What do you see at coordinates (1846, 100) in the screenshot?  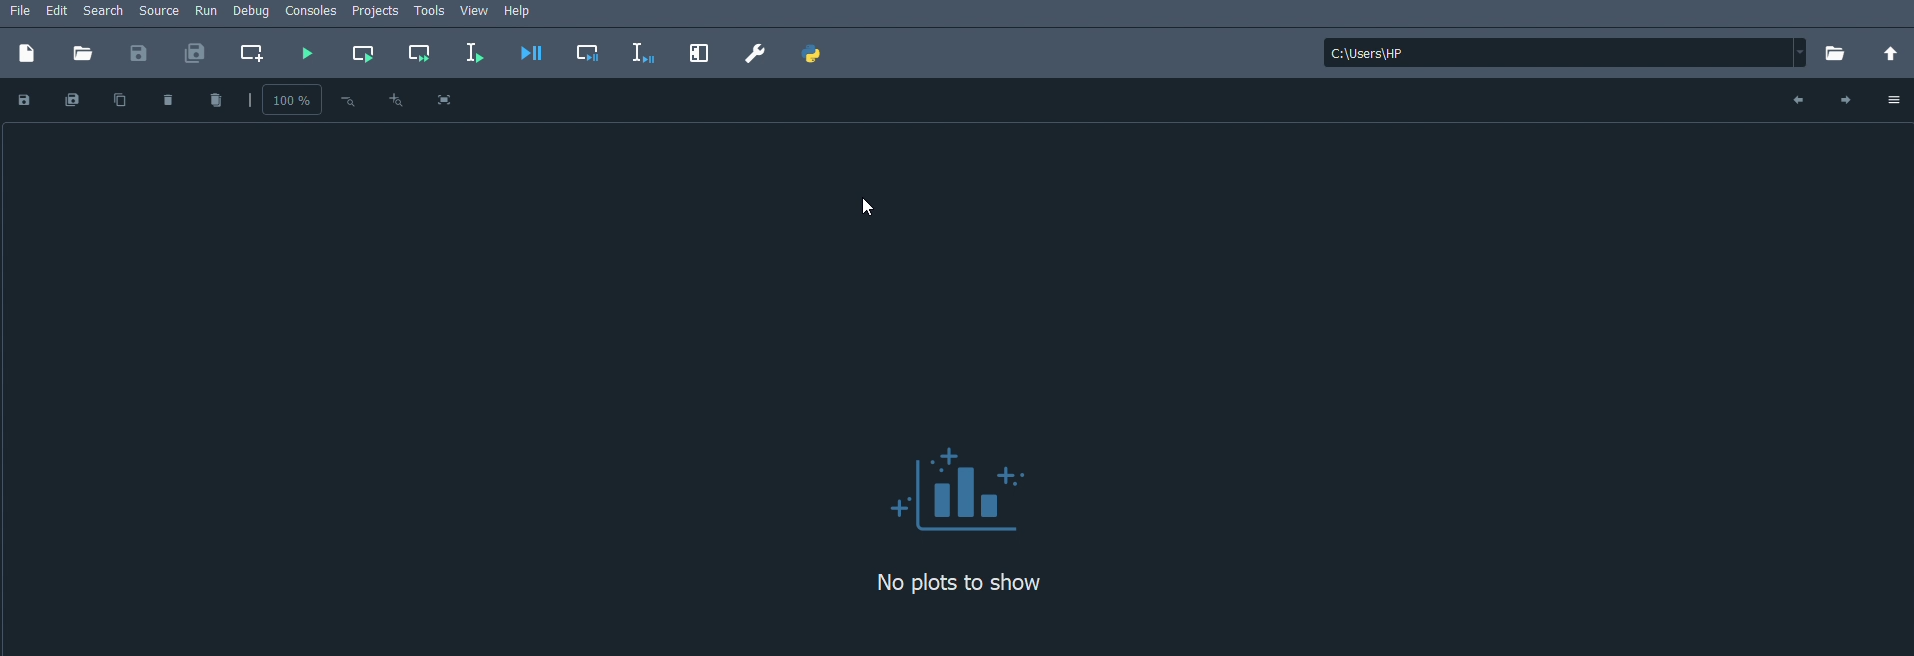 I see `move right` at bounding box center [1846, 100].